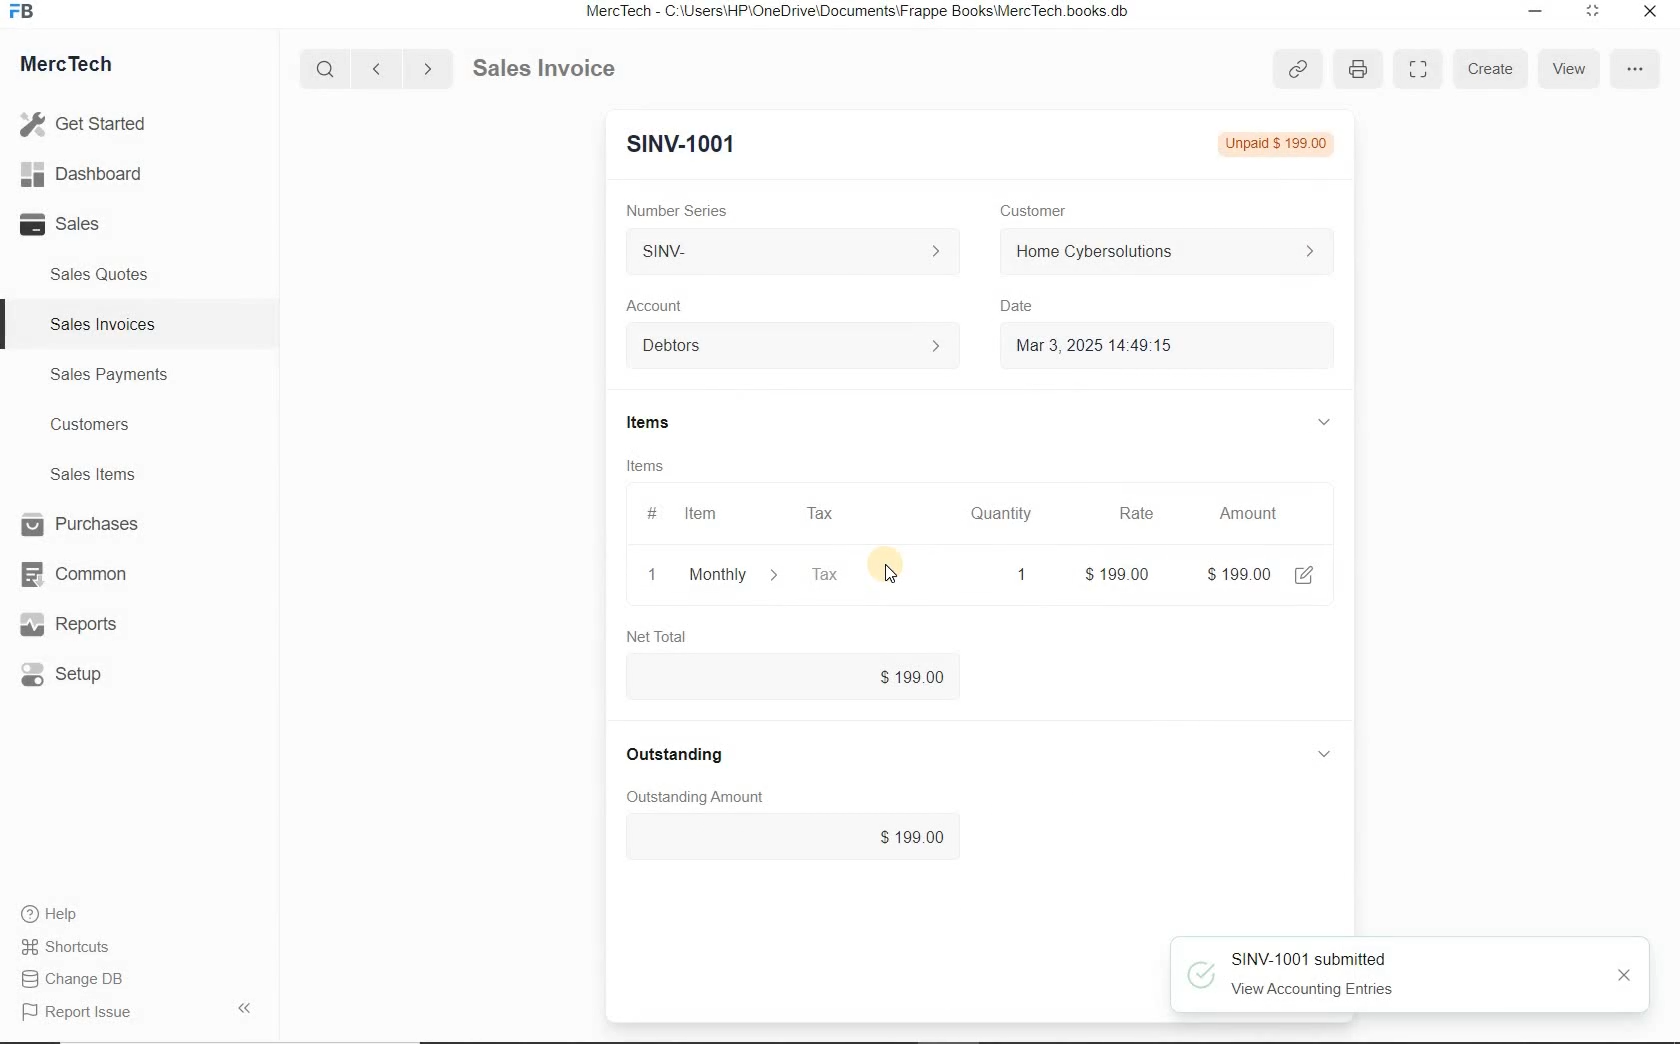  I want to click on Sales Invoices, so click(104, 324).